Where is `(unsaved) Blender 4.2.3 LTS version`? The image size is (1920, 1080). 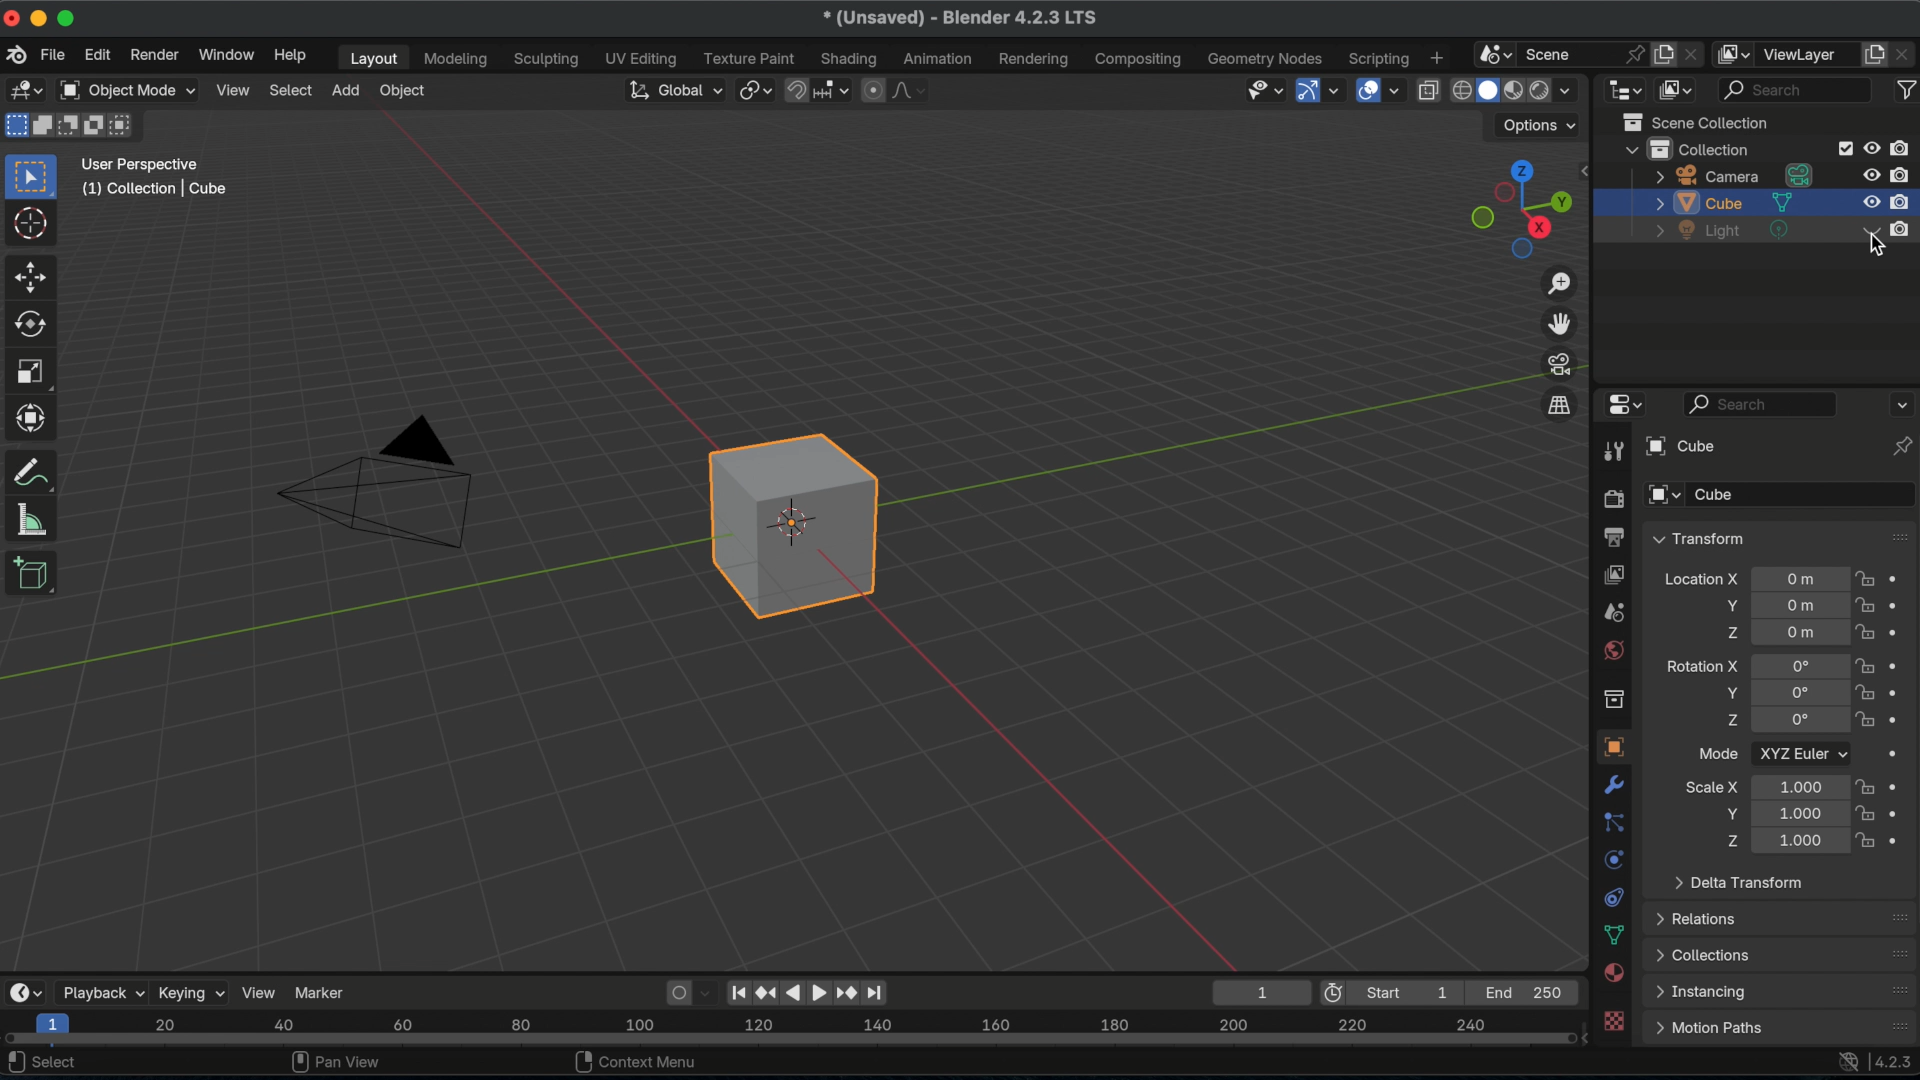 (unsaved) Blender 4.2.3 LTS version is located at coordinates (958, 17).